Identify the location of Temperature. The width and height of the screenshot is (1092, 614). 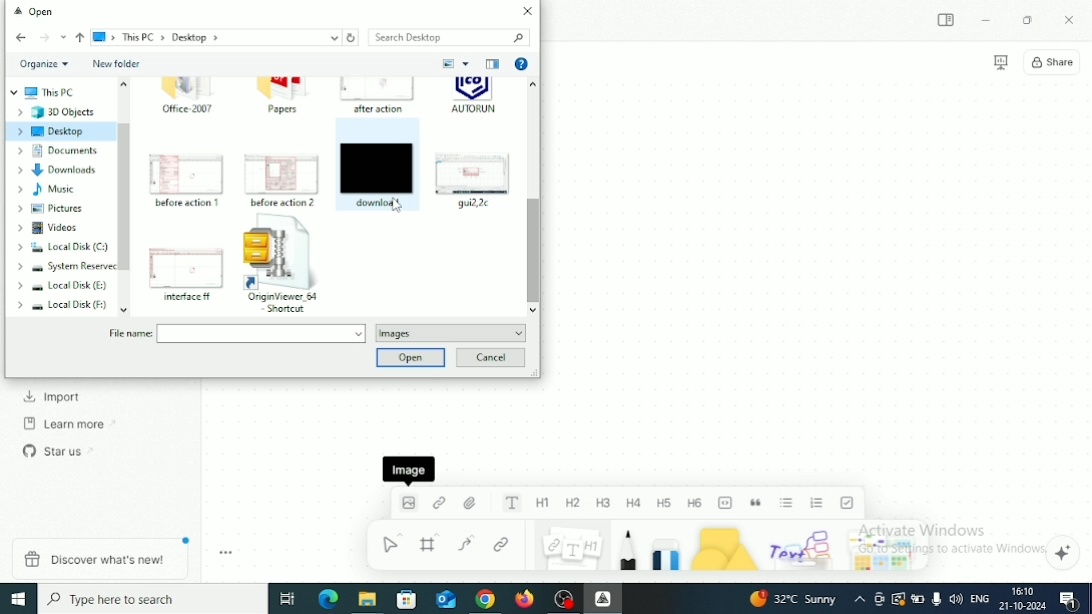
(793, 598).